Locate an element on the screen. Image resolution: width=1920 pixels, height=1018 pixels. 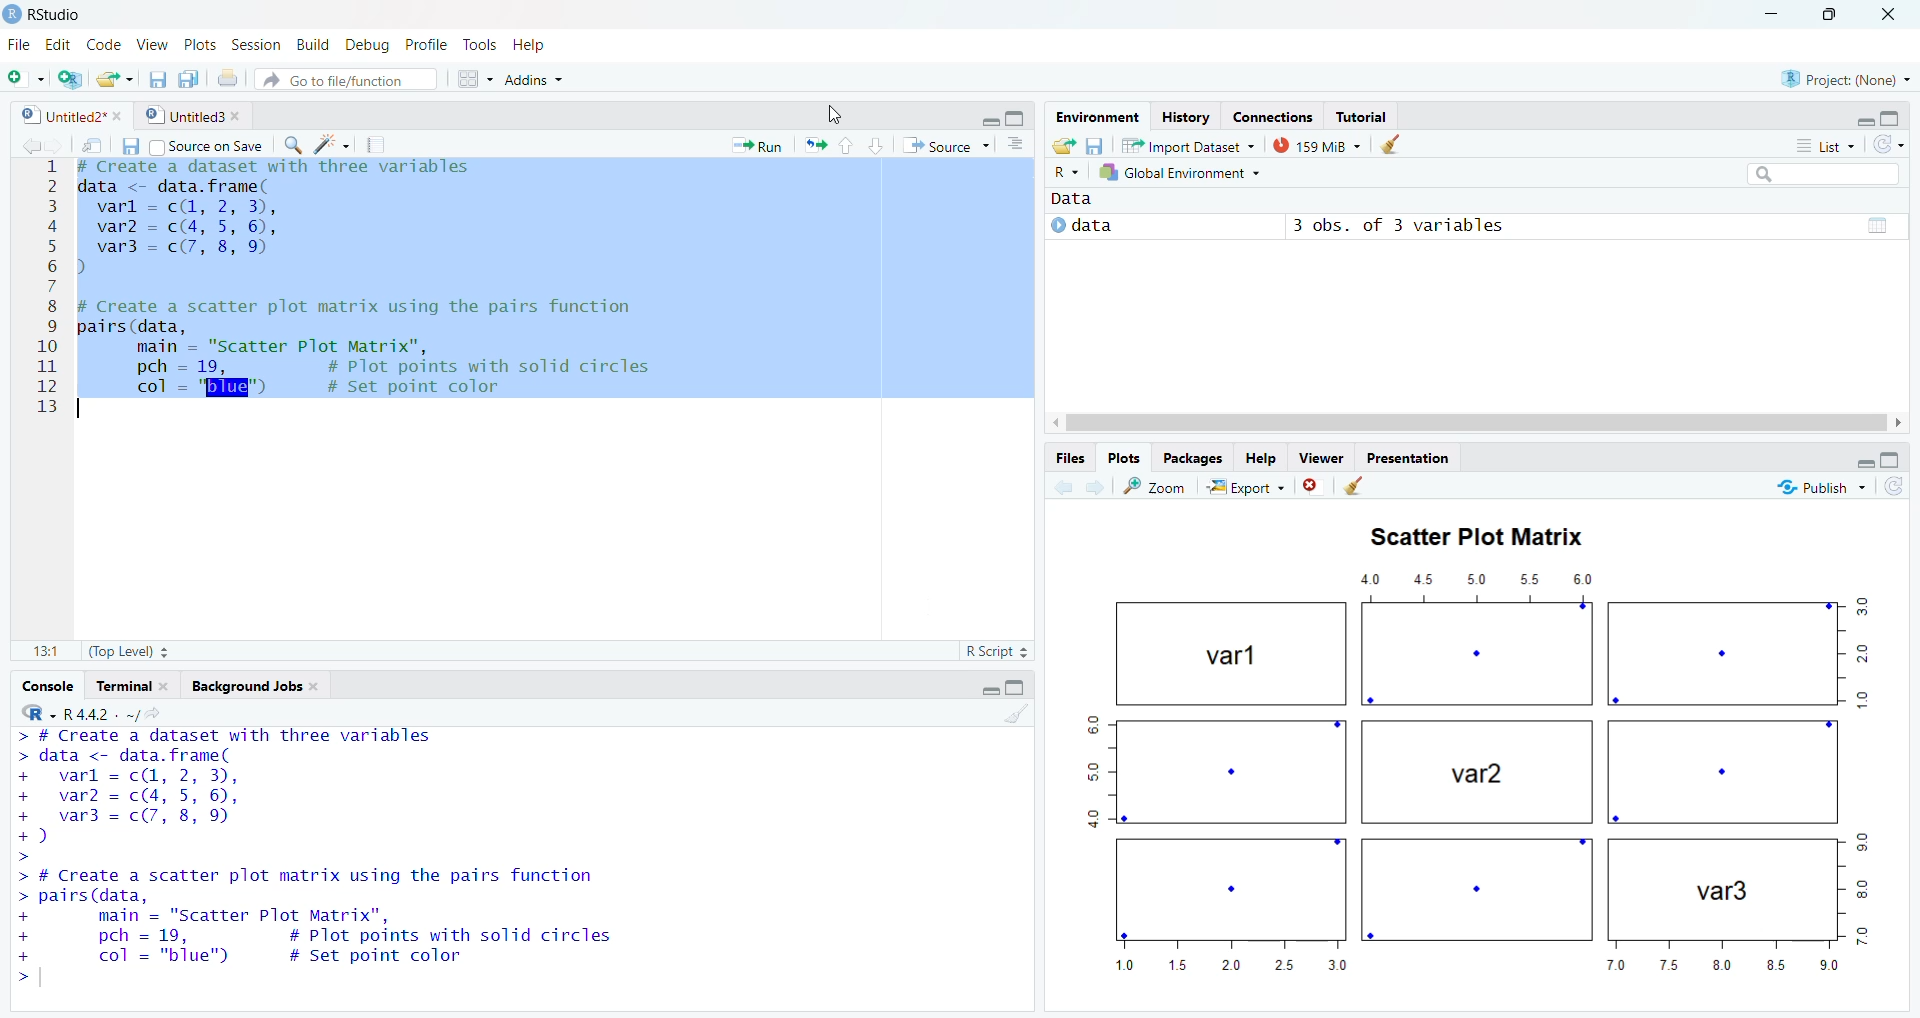
Remove current viewer item is located at coordinates (1313, 491).